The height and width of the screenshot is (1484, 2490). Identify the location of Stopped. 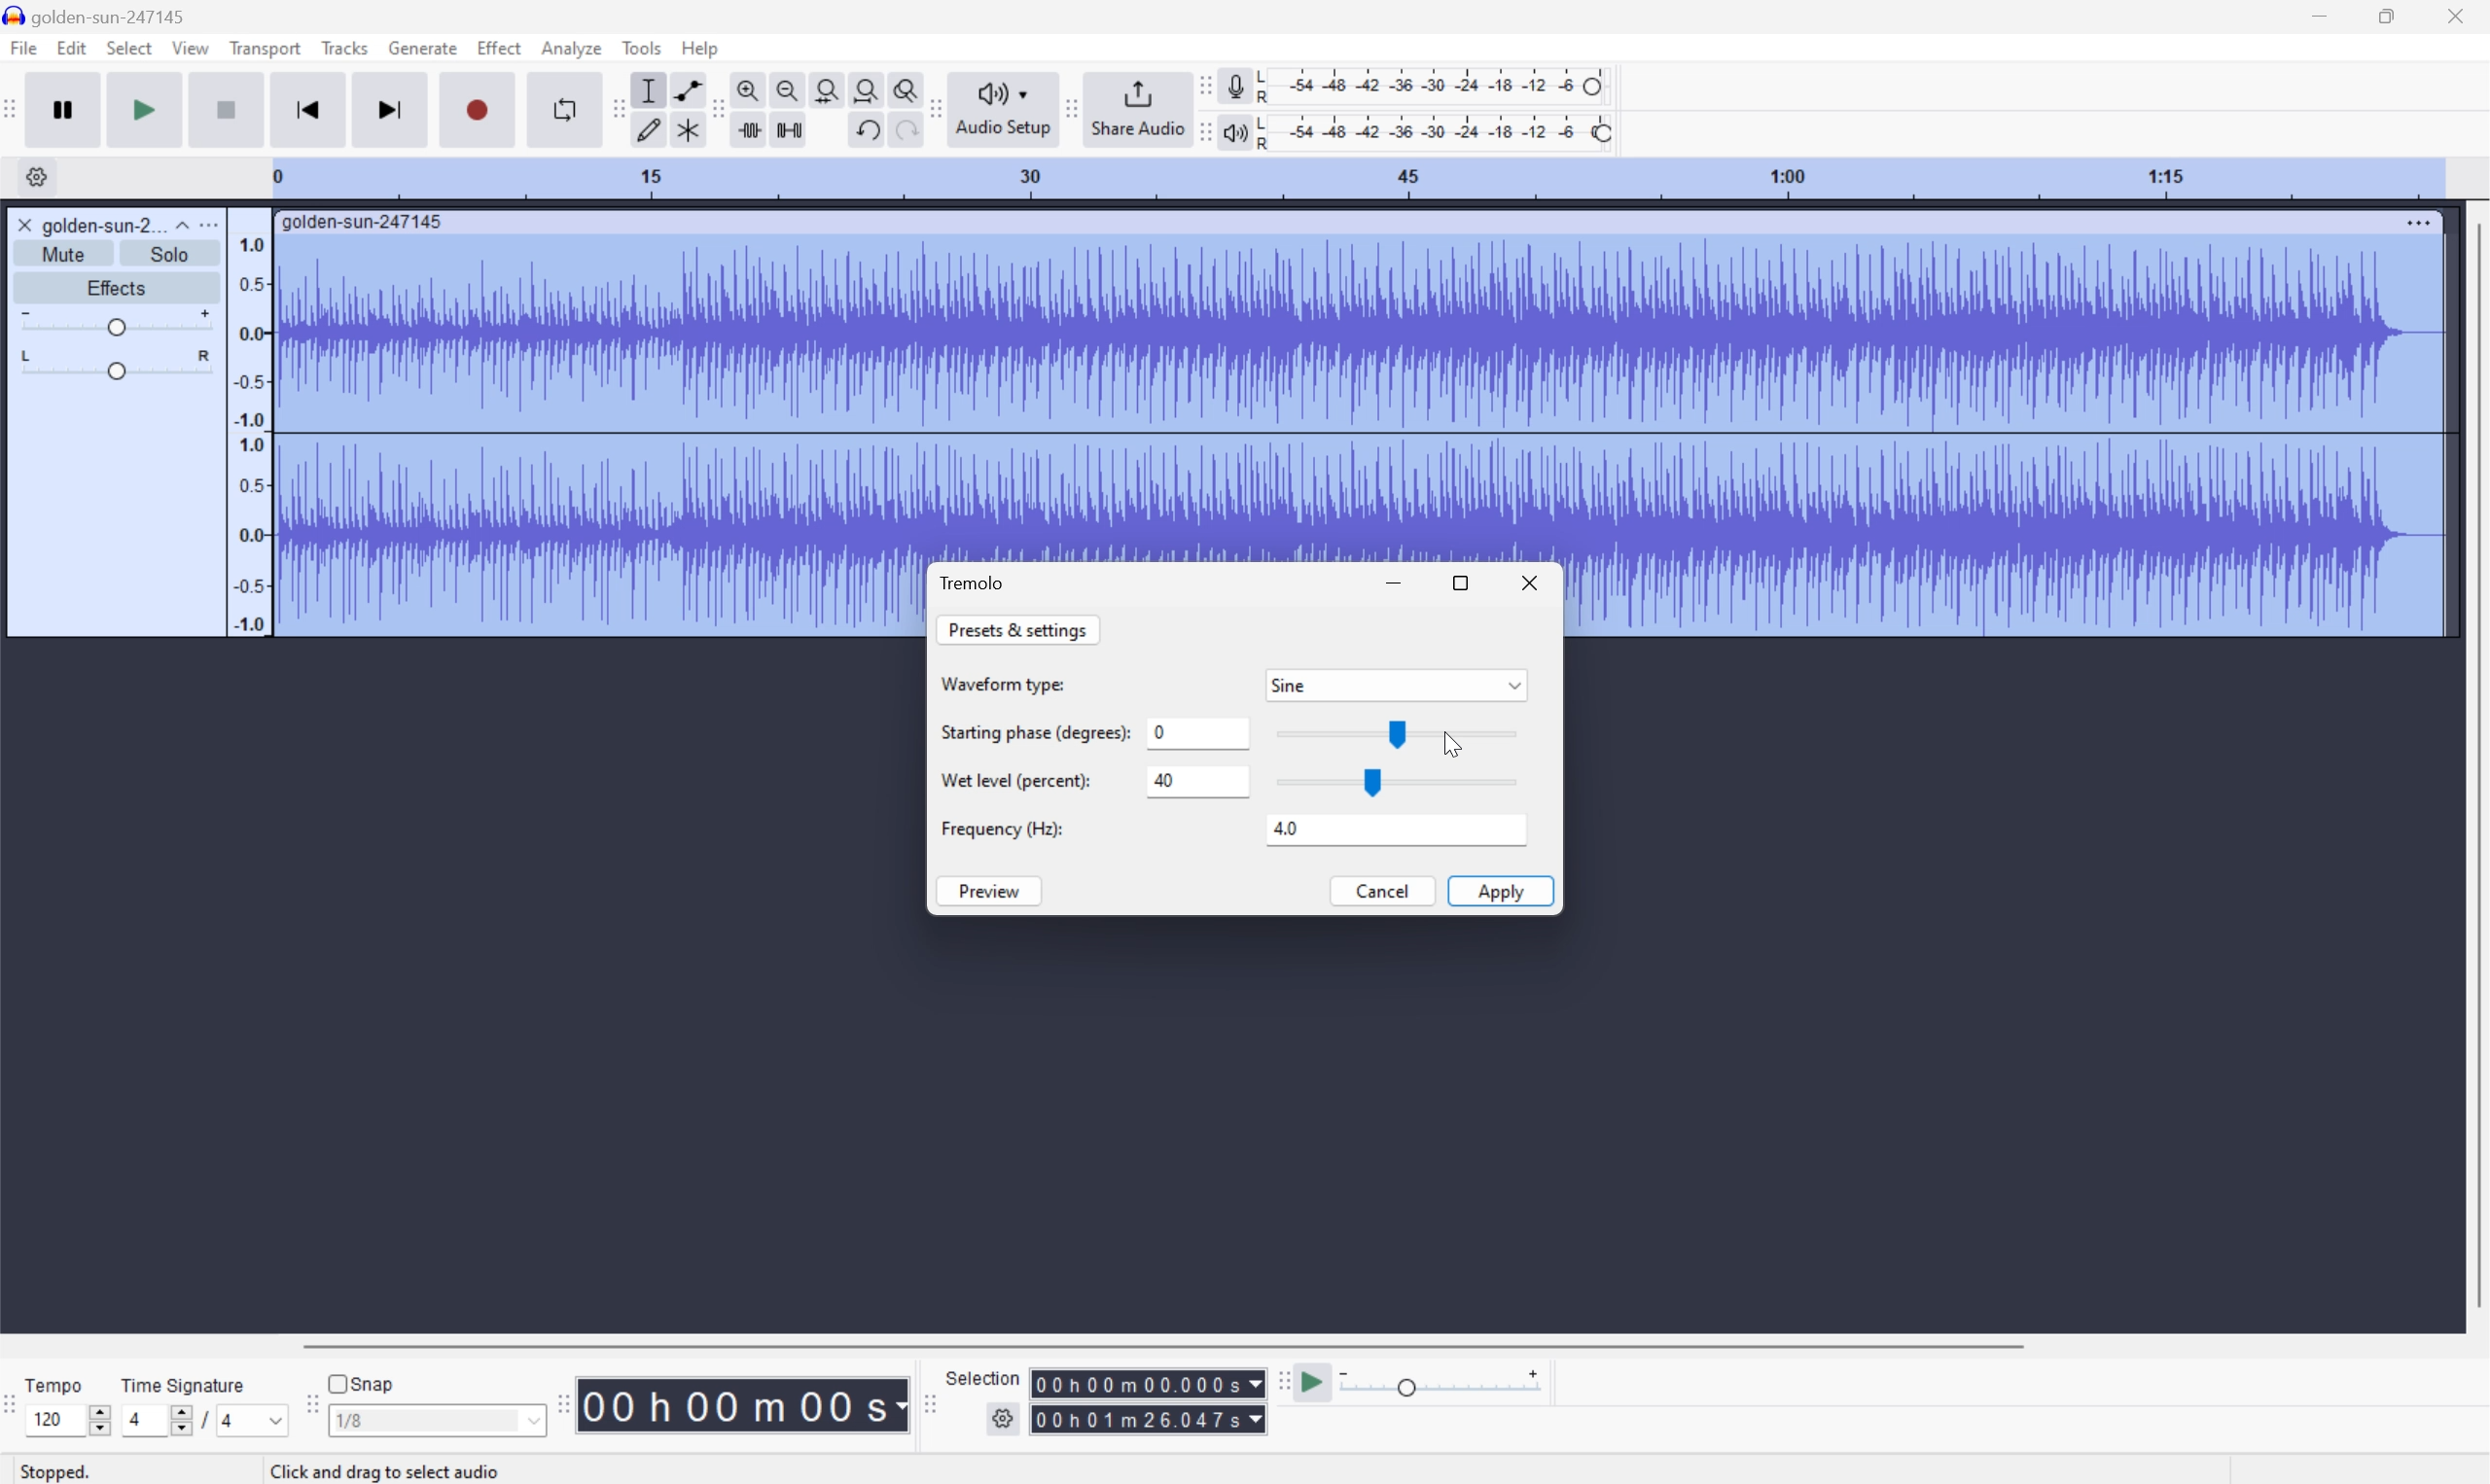
(56, 1472).